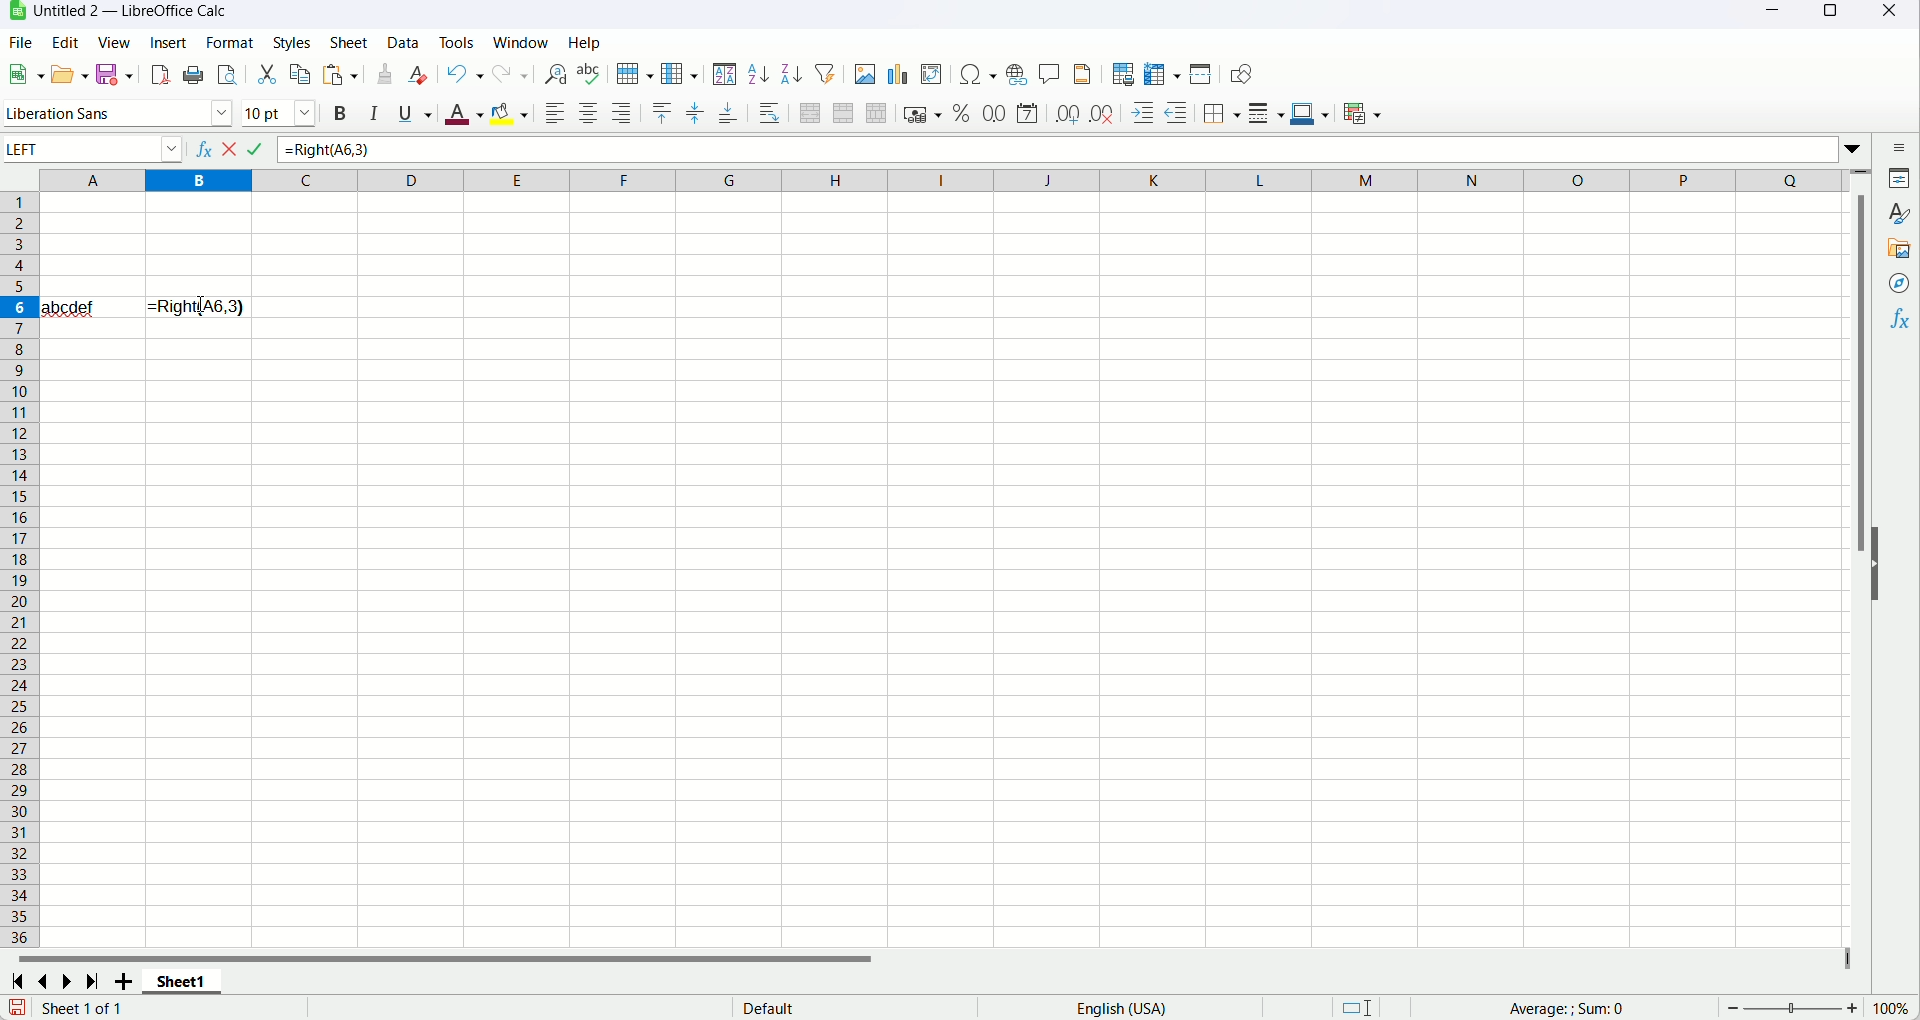 This screenshot has width=1920, height=1020. What do you see at coordinates (233, 148) in the screenshot?
I see `cancel` at bounding box center [233, 148].